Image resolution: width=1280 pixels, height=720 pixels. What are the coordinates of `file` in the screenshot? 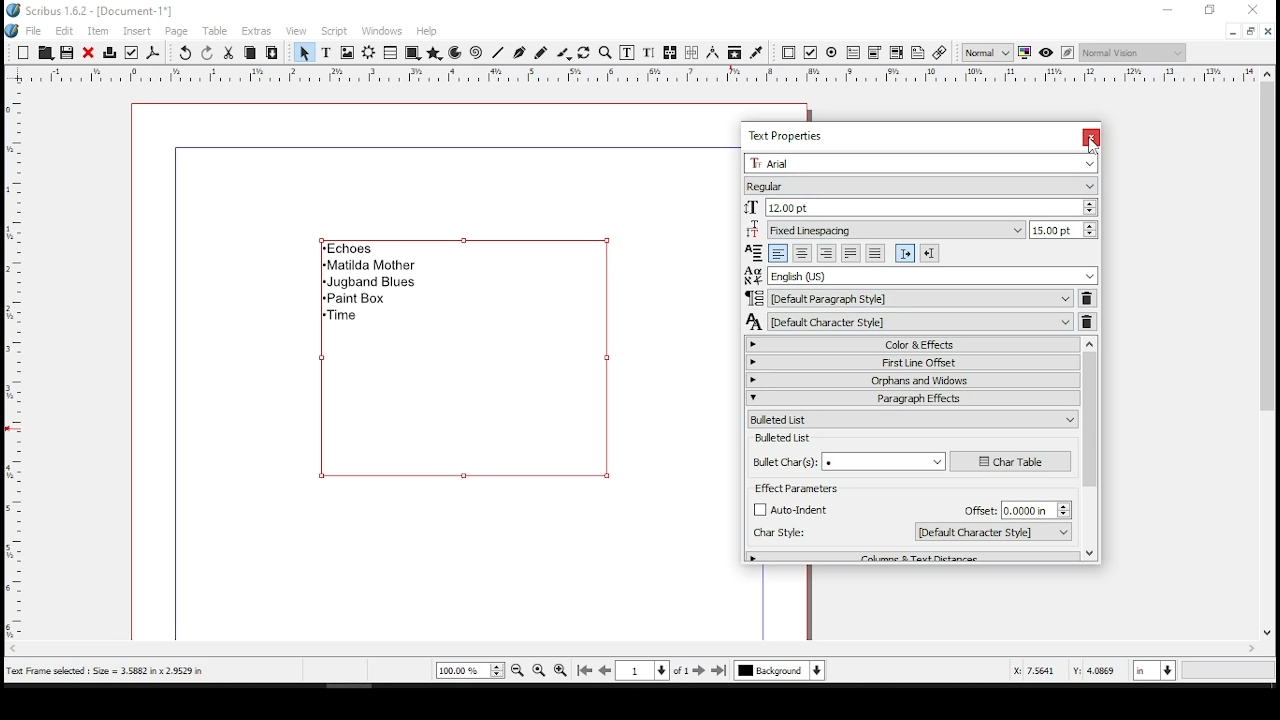 It's located at (36, 30).